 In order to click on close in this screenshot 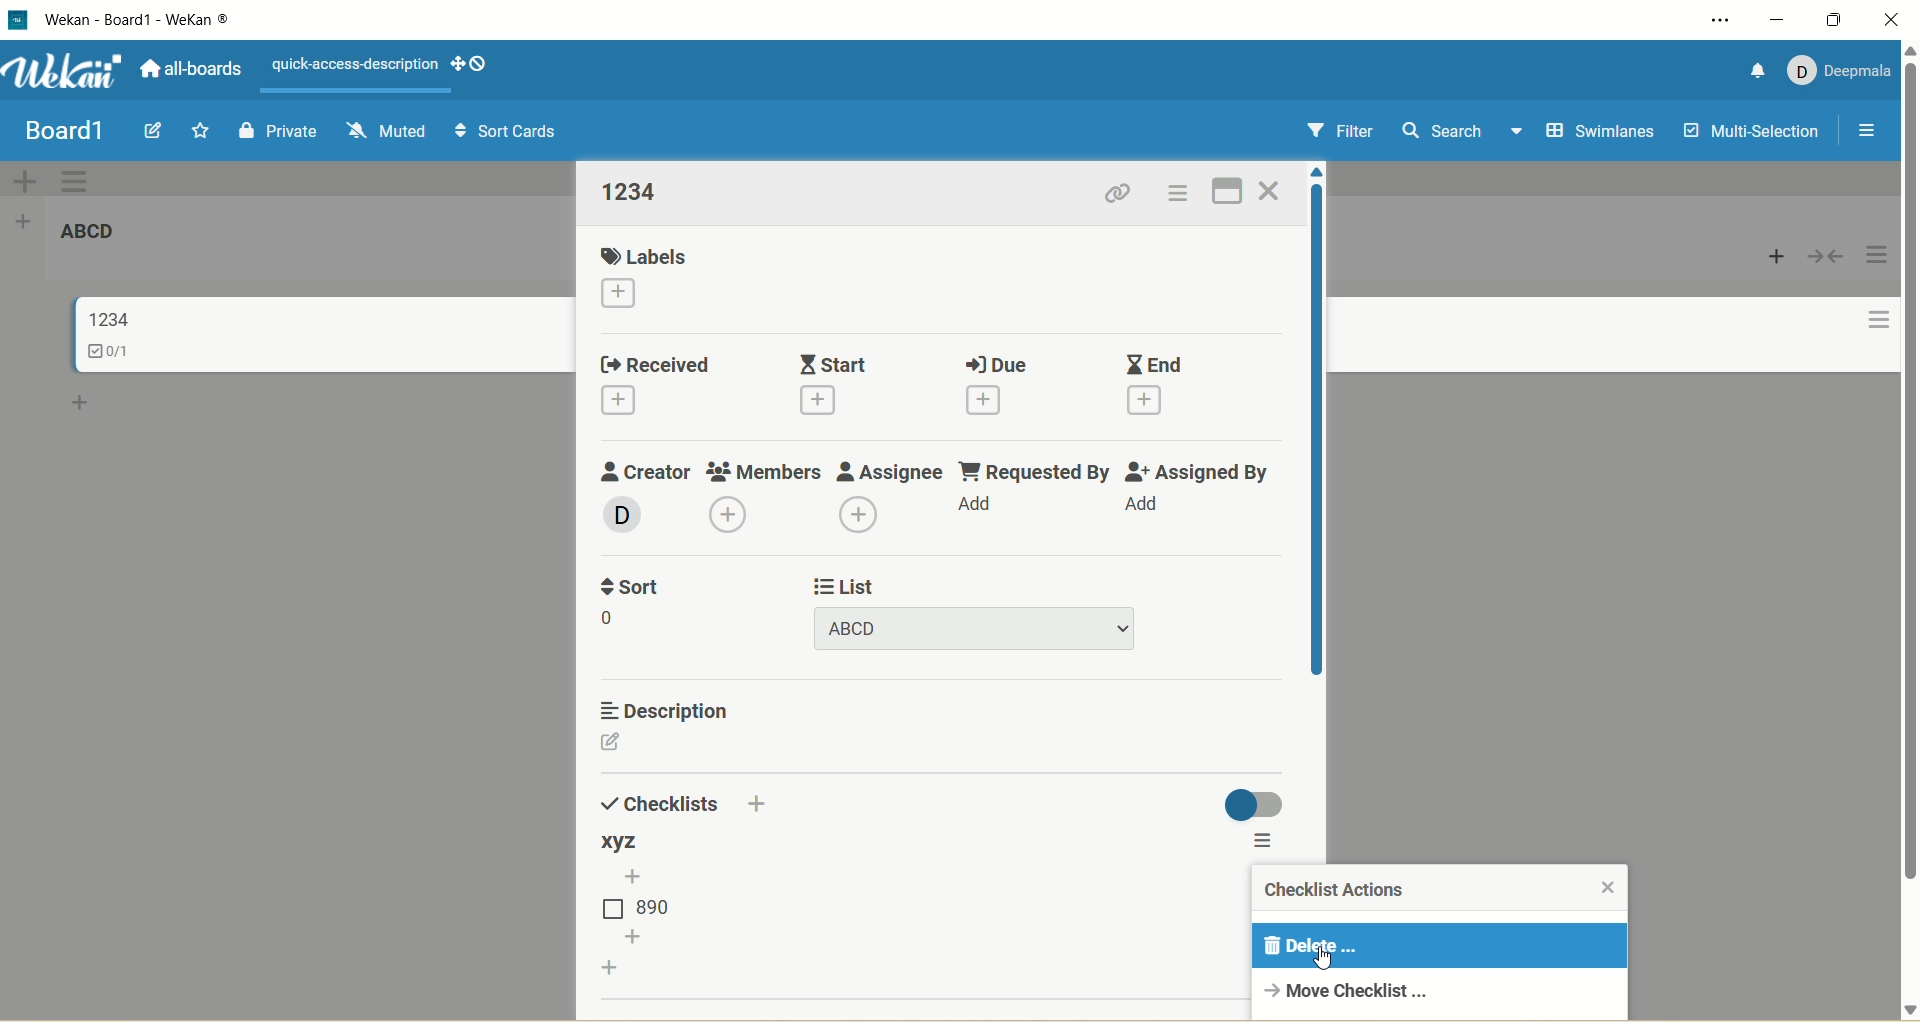, I will do `click(1898, 20)`.